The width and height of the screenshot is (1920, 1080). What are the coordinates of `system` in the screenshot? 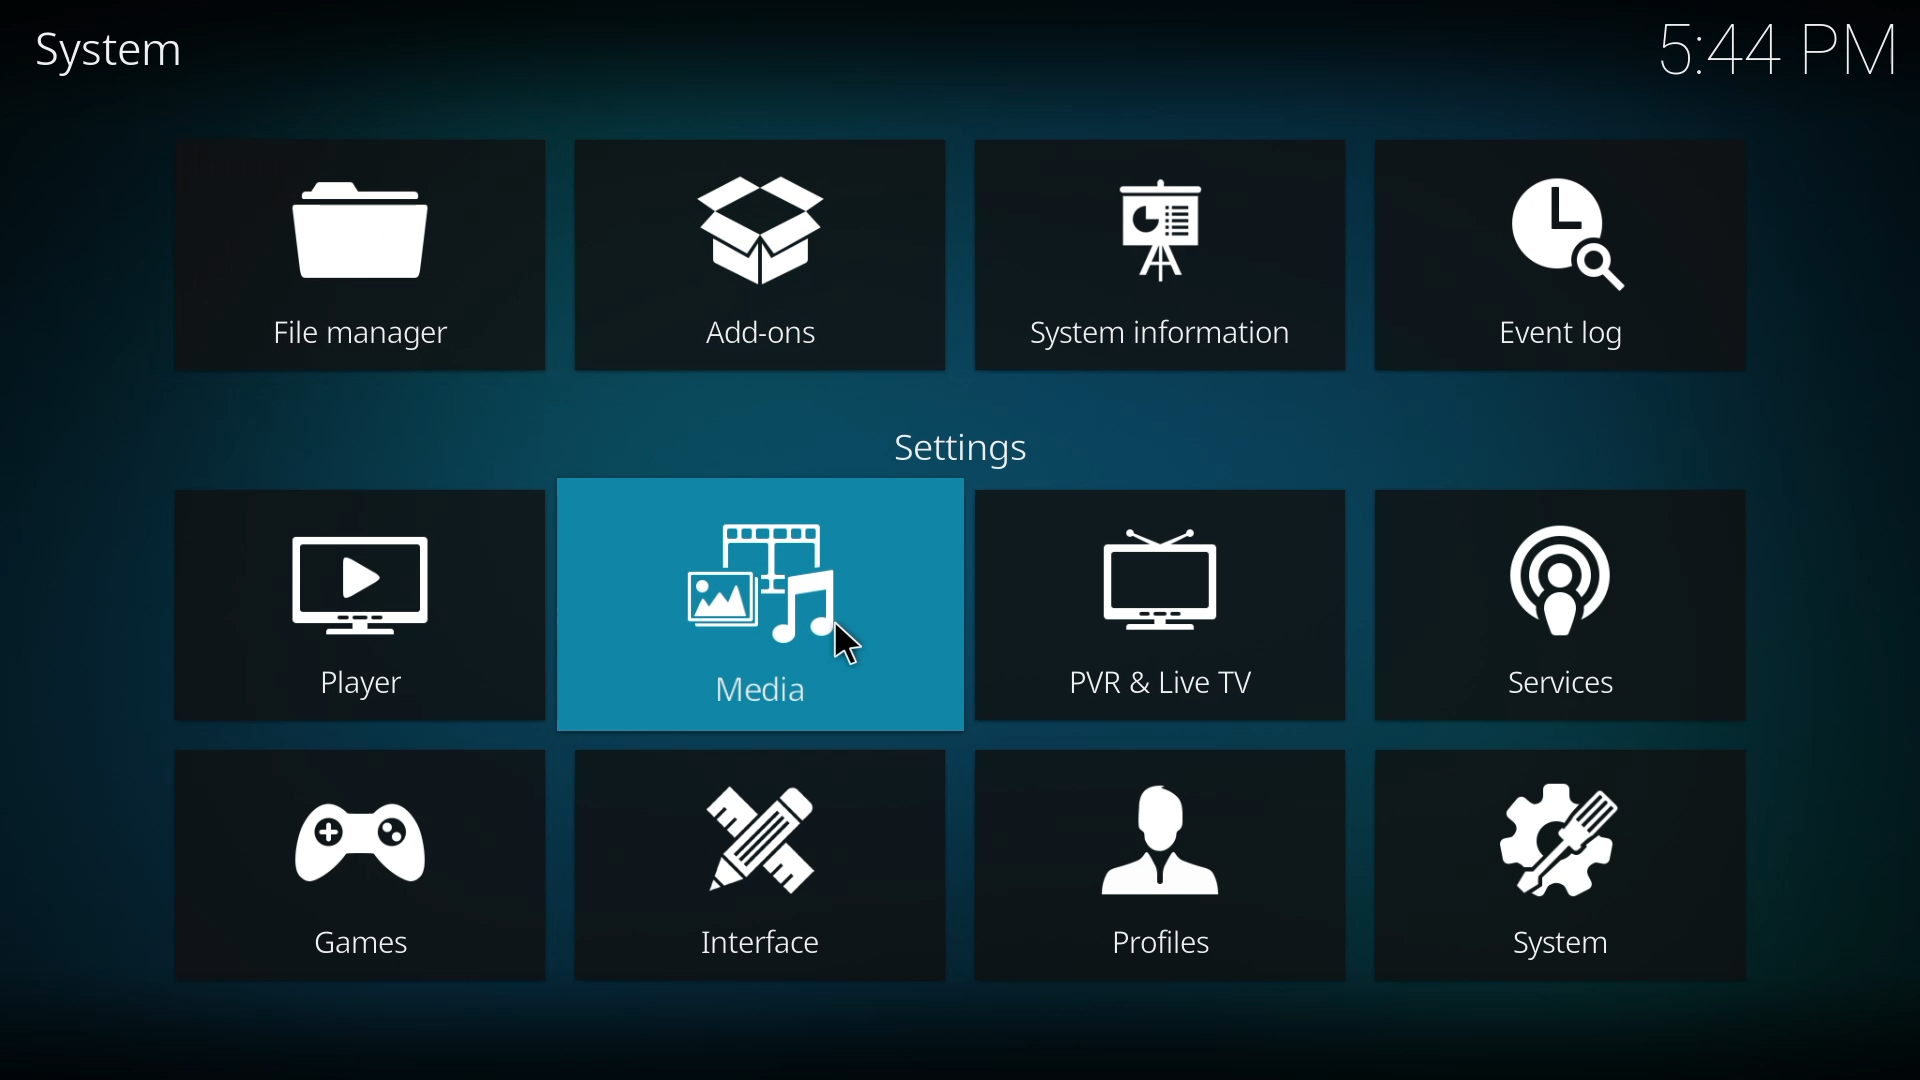 It's located at (105, 51).